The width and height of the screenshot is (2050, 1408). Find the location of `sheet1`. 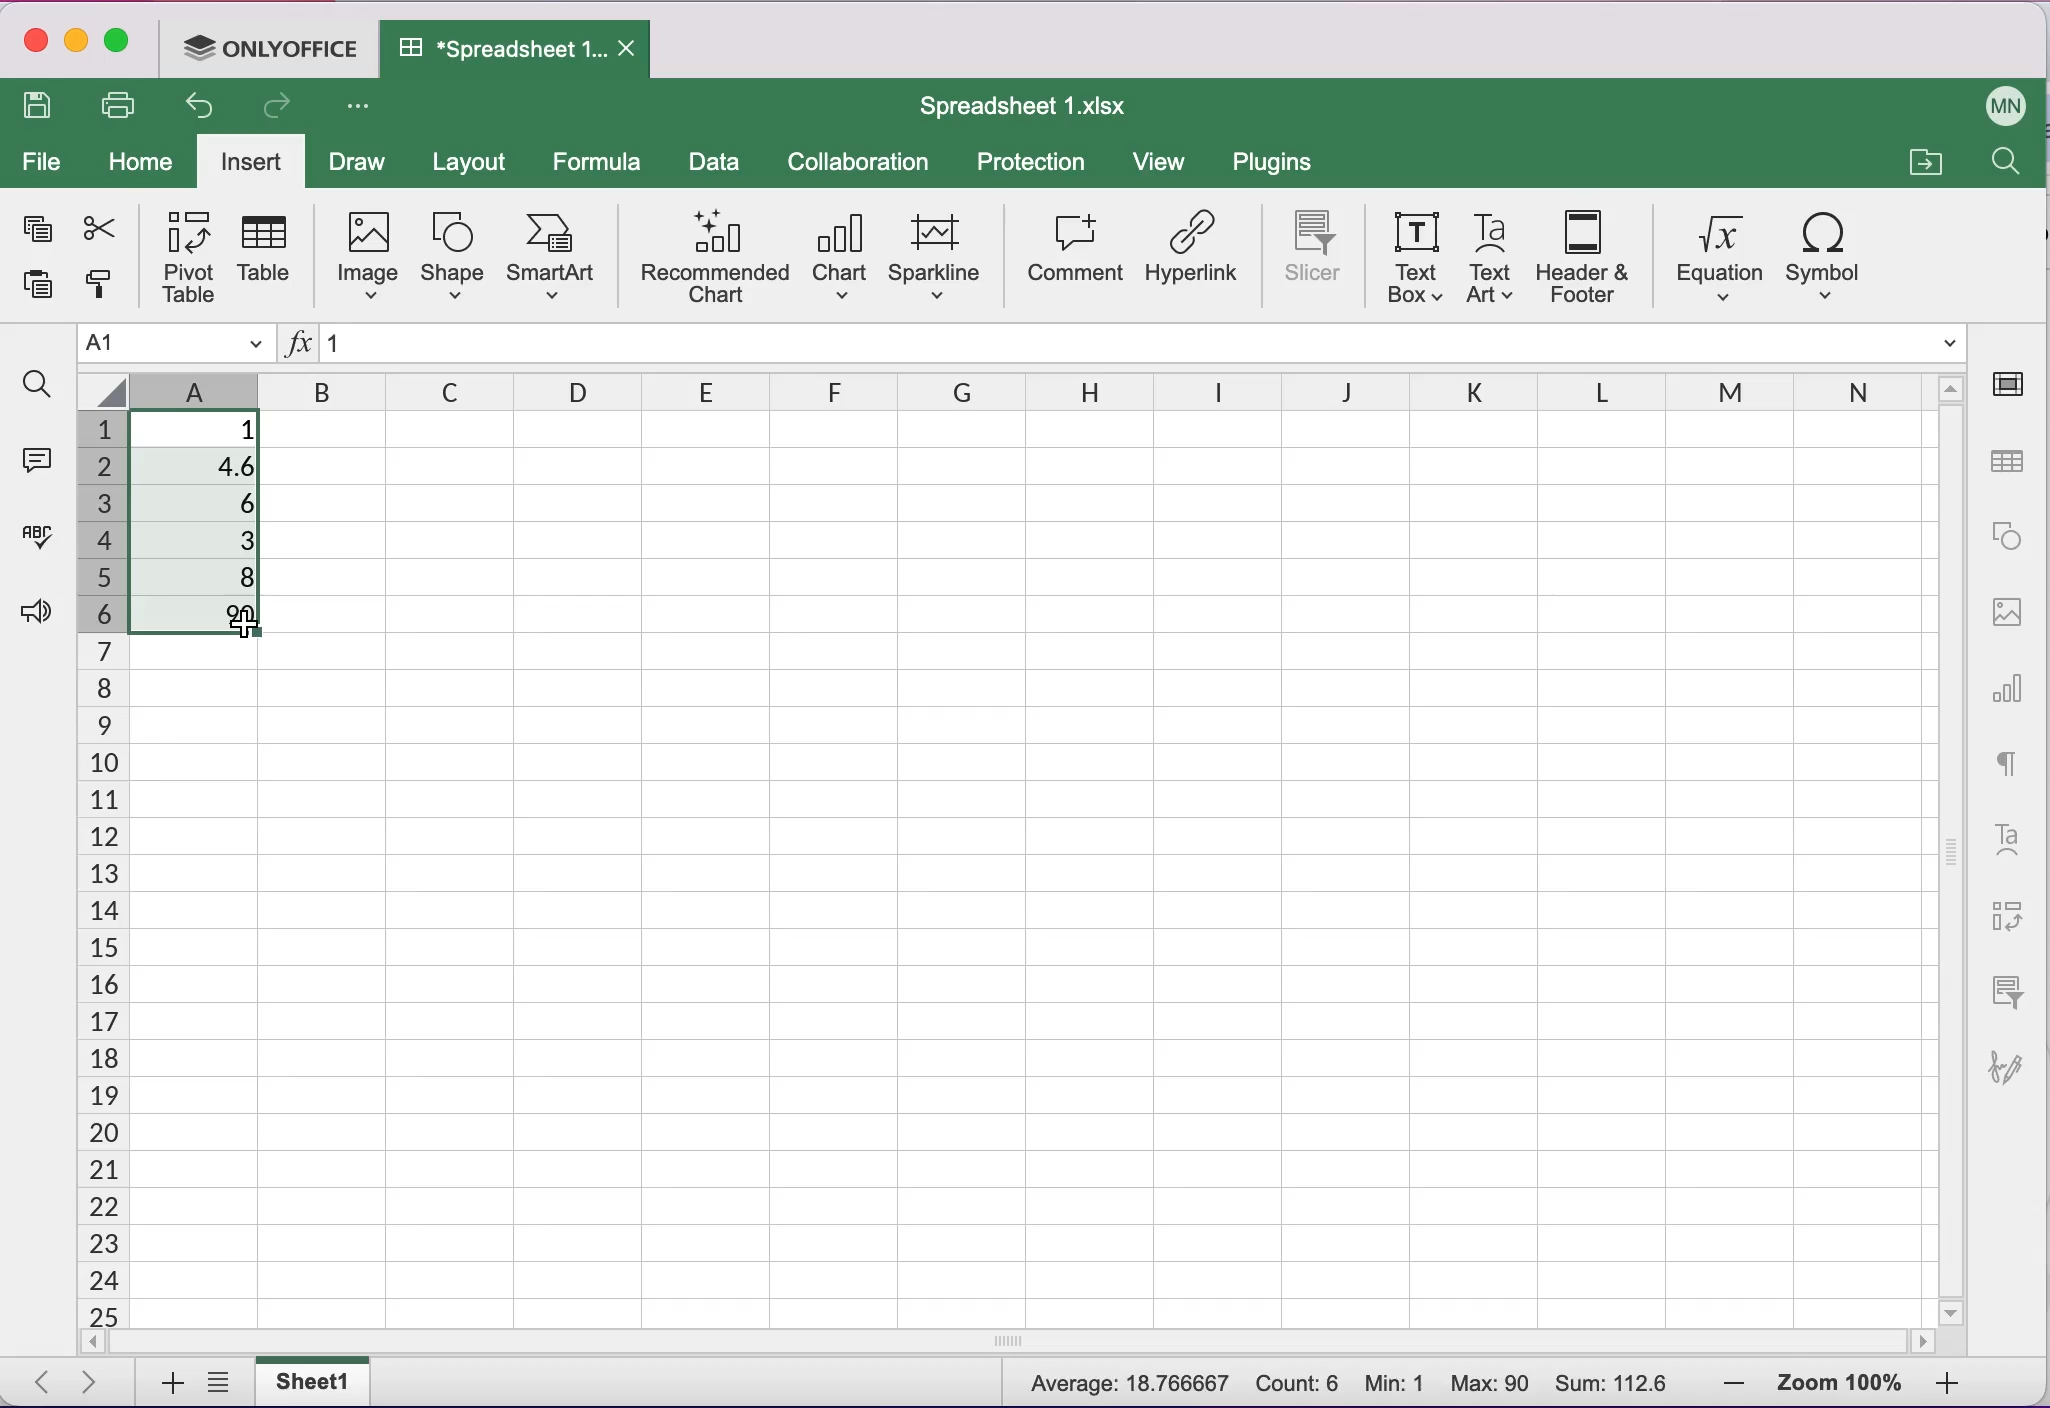

sheet1 is located at coordinates (315, 1382).